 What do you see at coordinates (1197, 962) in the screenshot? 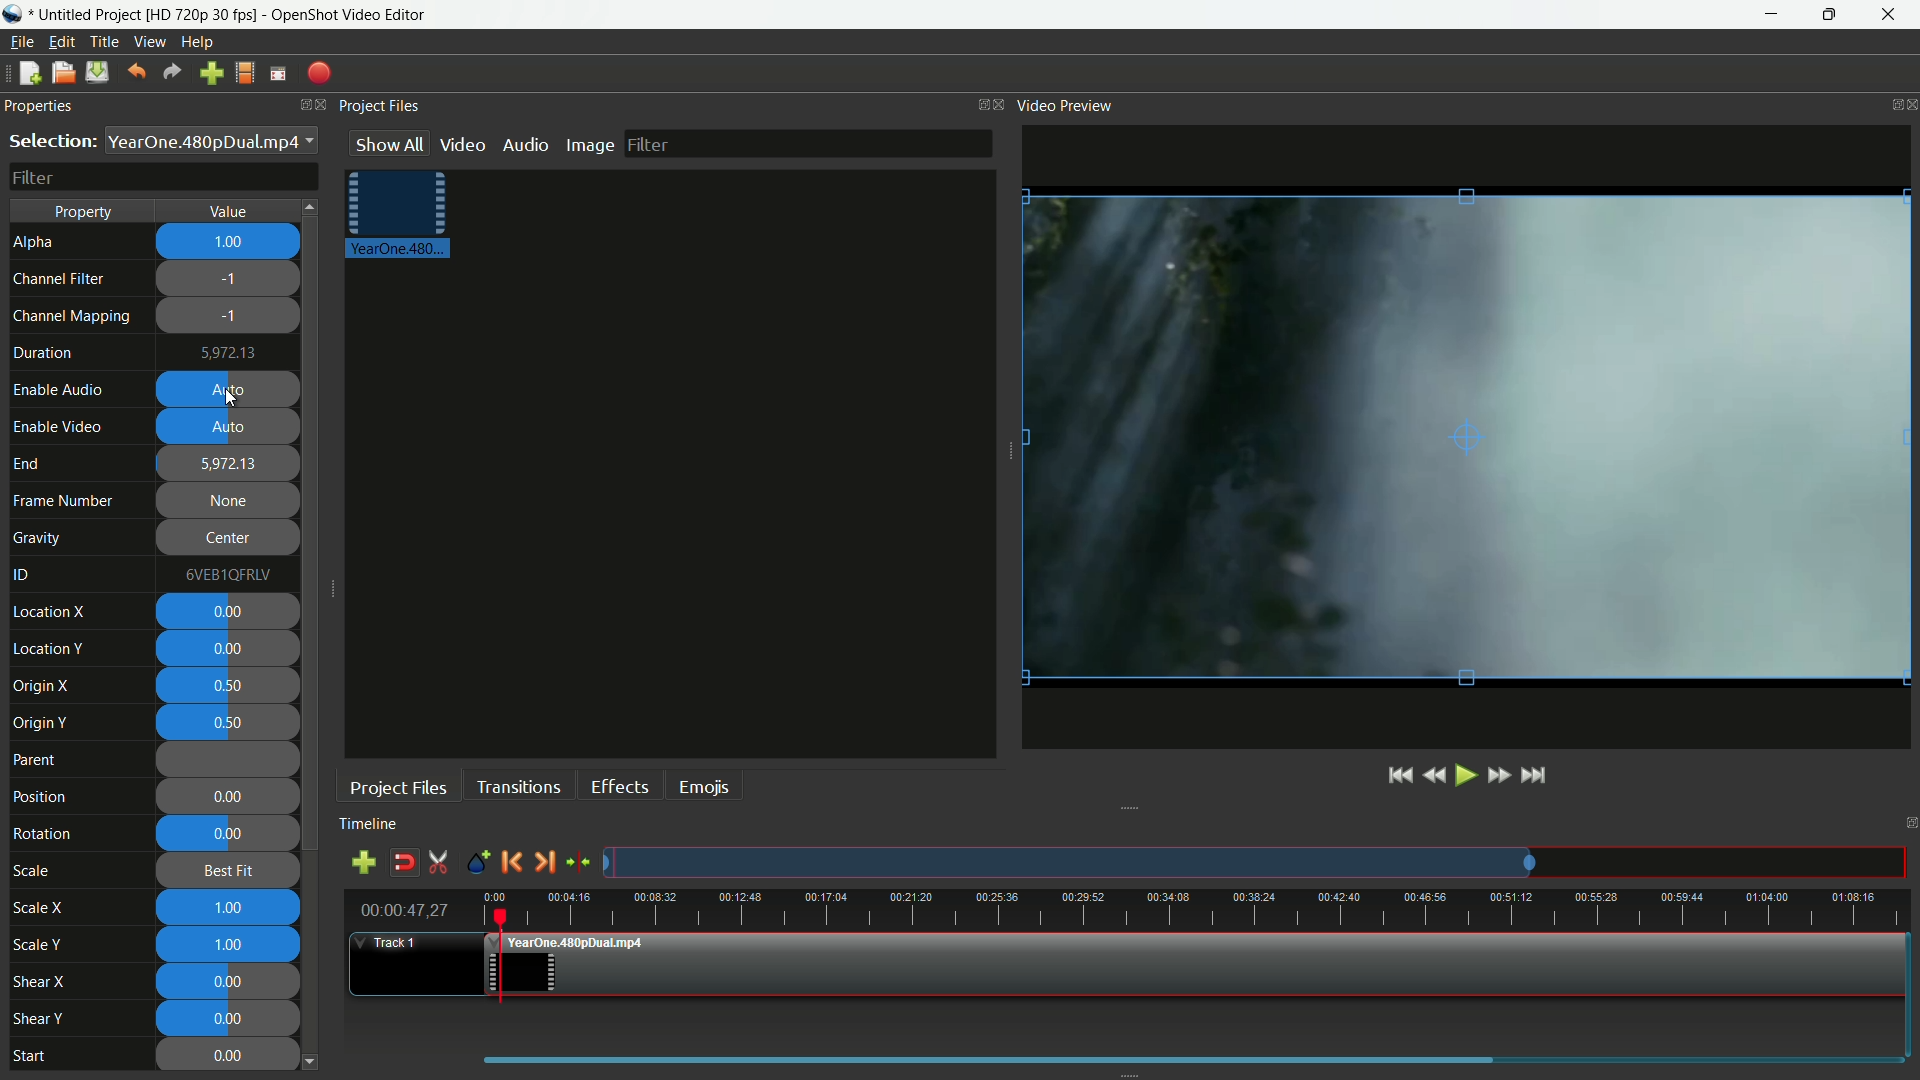
I see `video in timeline` at bounding box center [1197, 962].